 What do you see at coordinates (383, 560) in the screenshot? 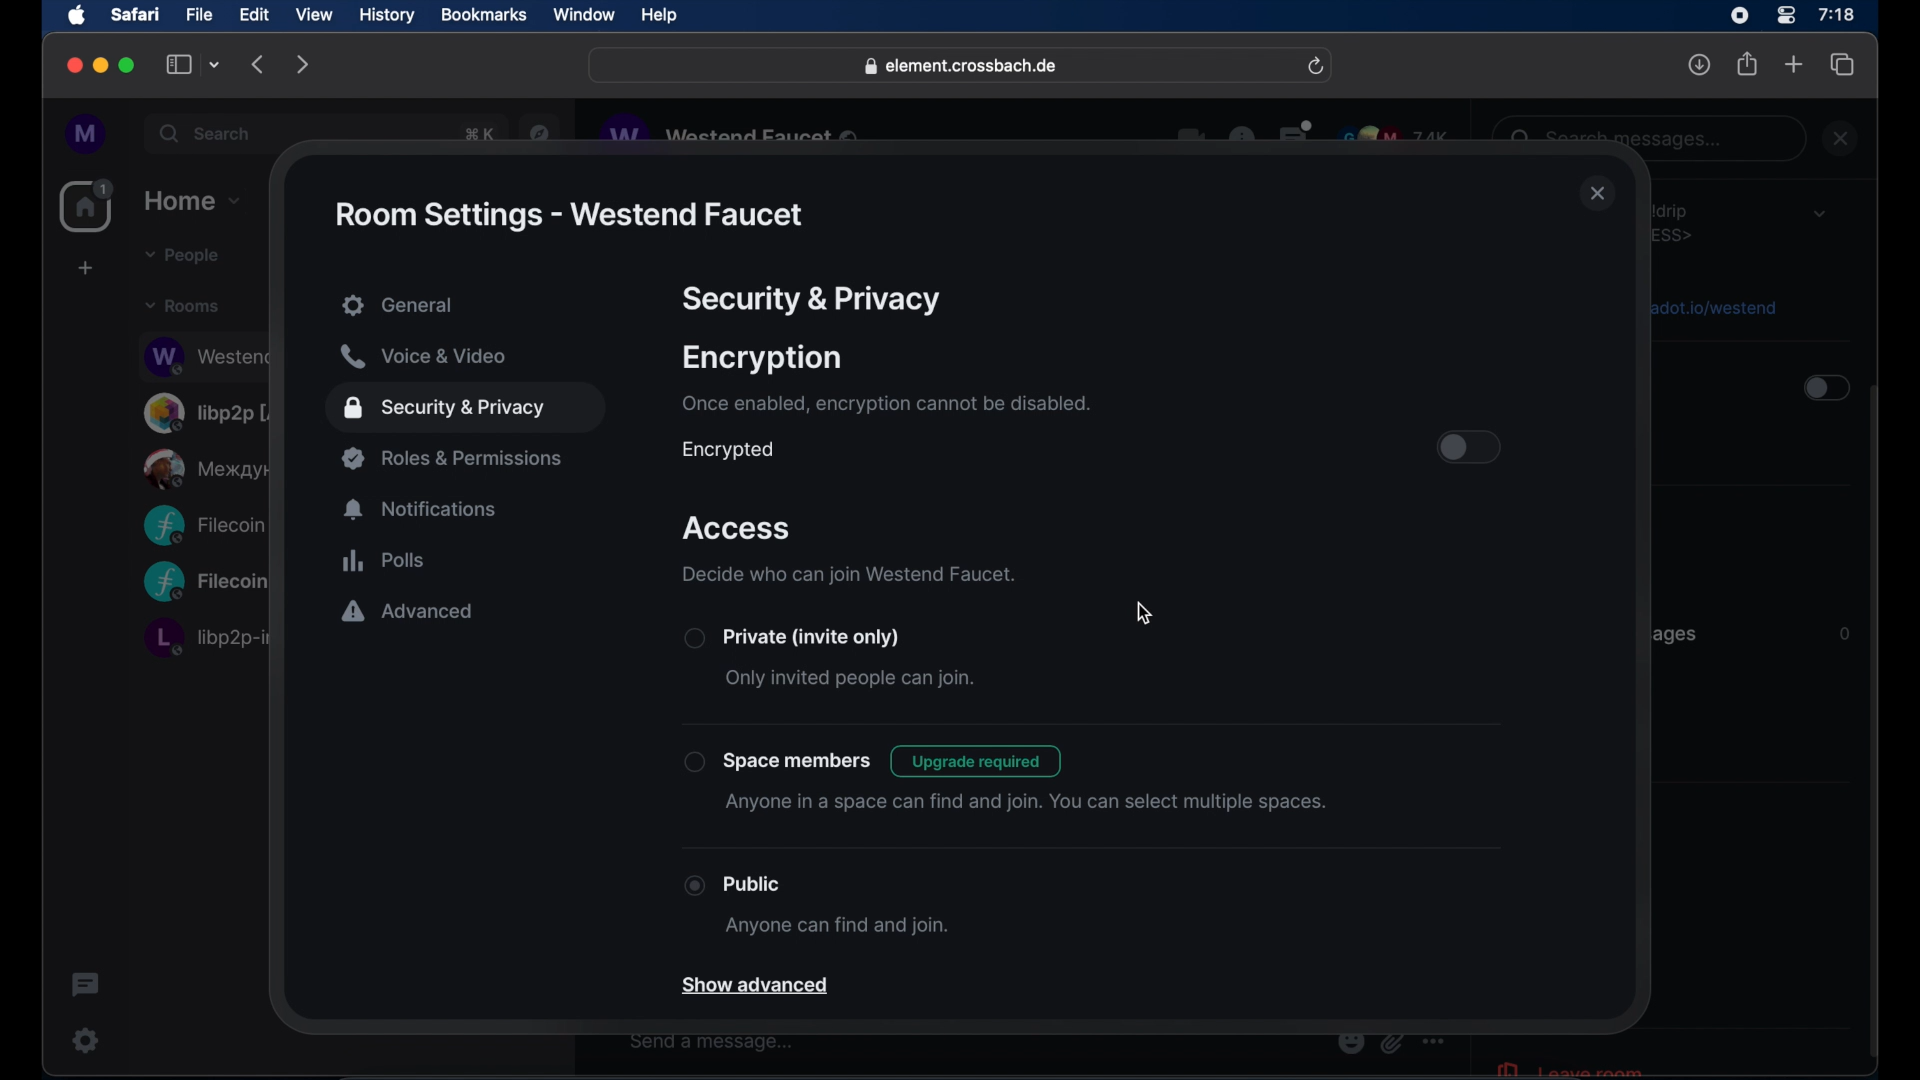
I see `polls` at bounding box center [383, 560].